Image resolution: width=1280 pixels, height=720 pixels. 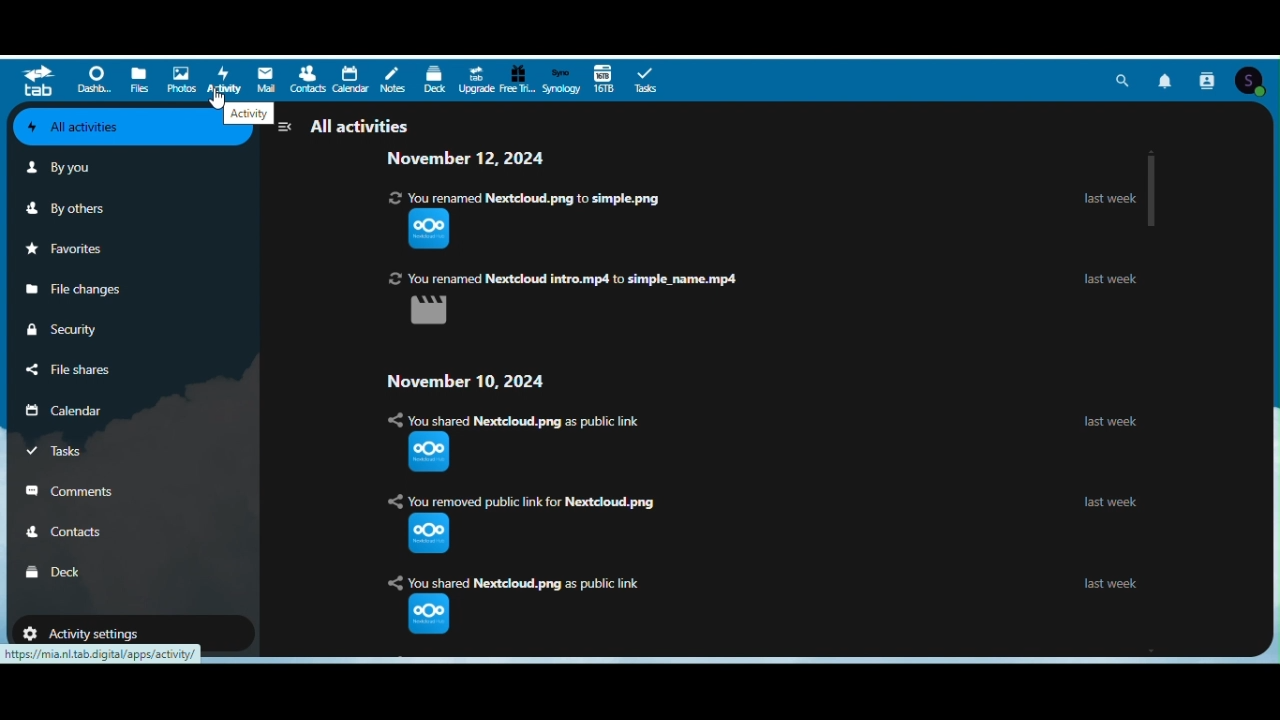 What do you see at coordinates (218, 100) in the screenshot?
I see `cursor` at bounding box center [218, 100].